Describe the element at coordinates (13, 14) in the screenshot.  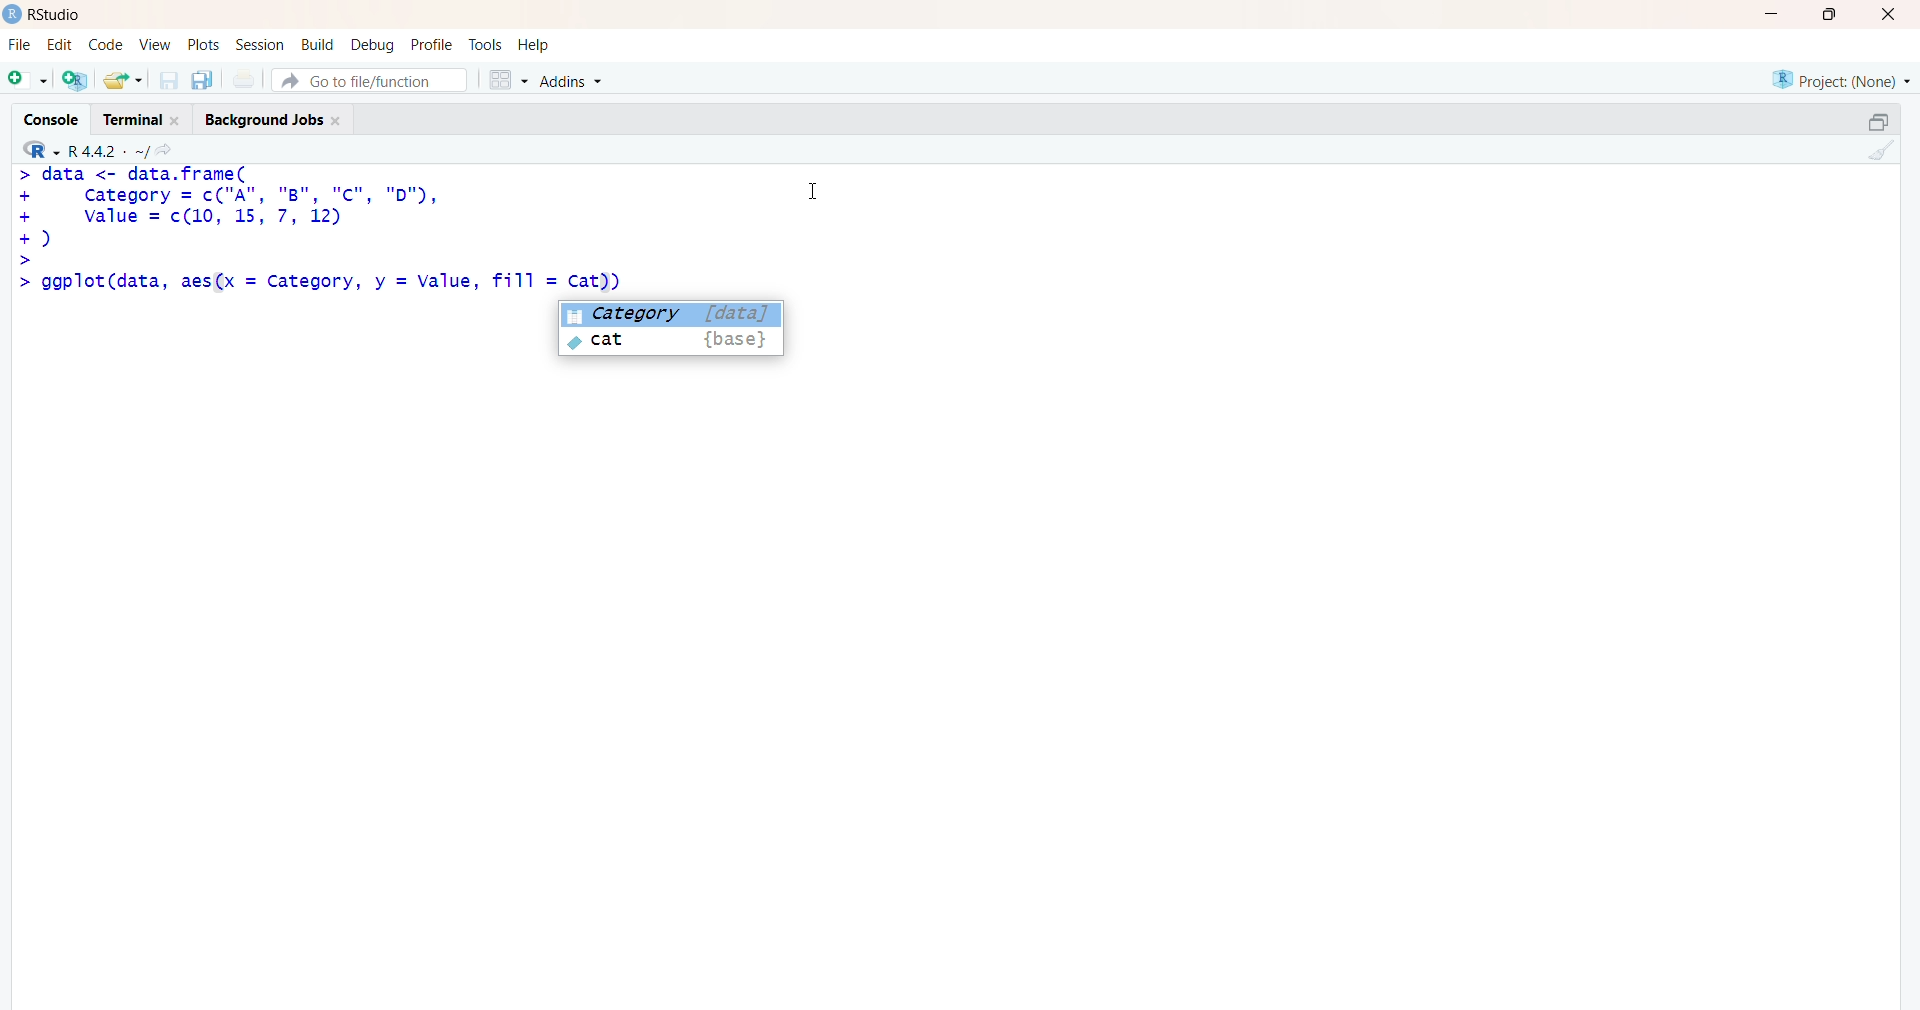
I see `logo` at that location.